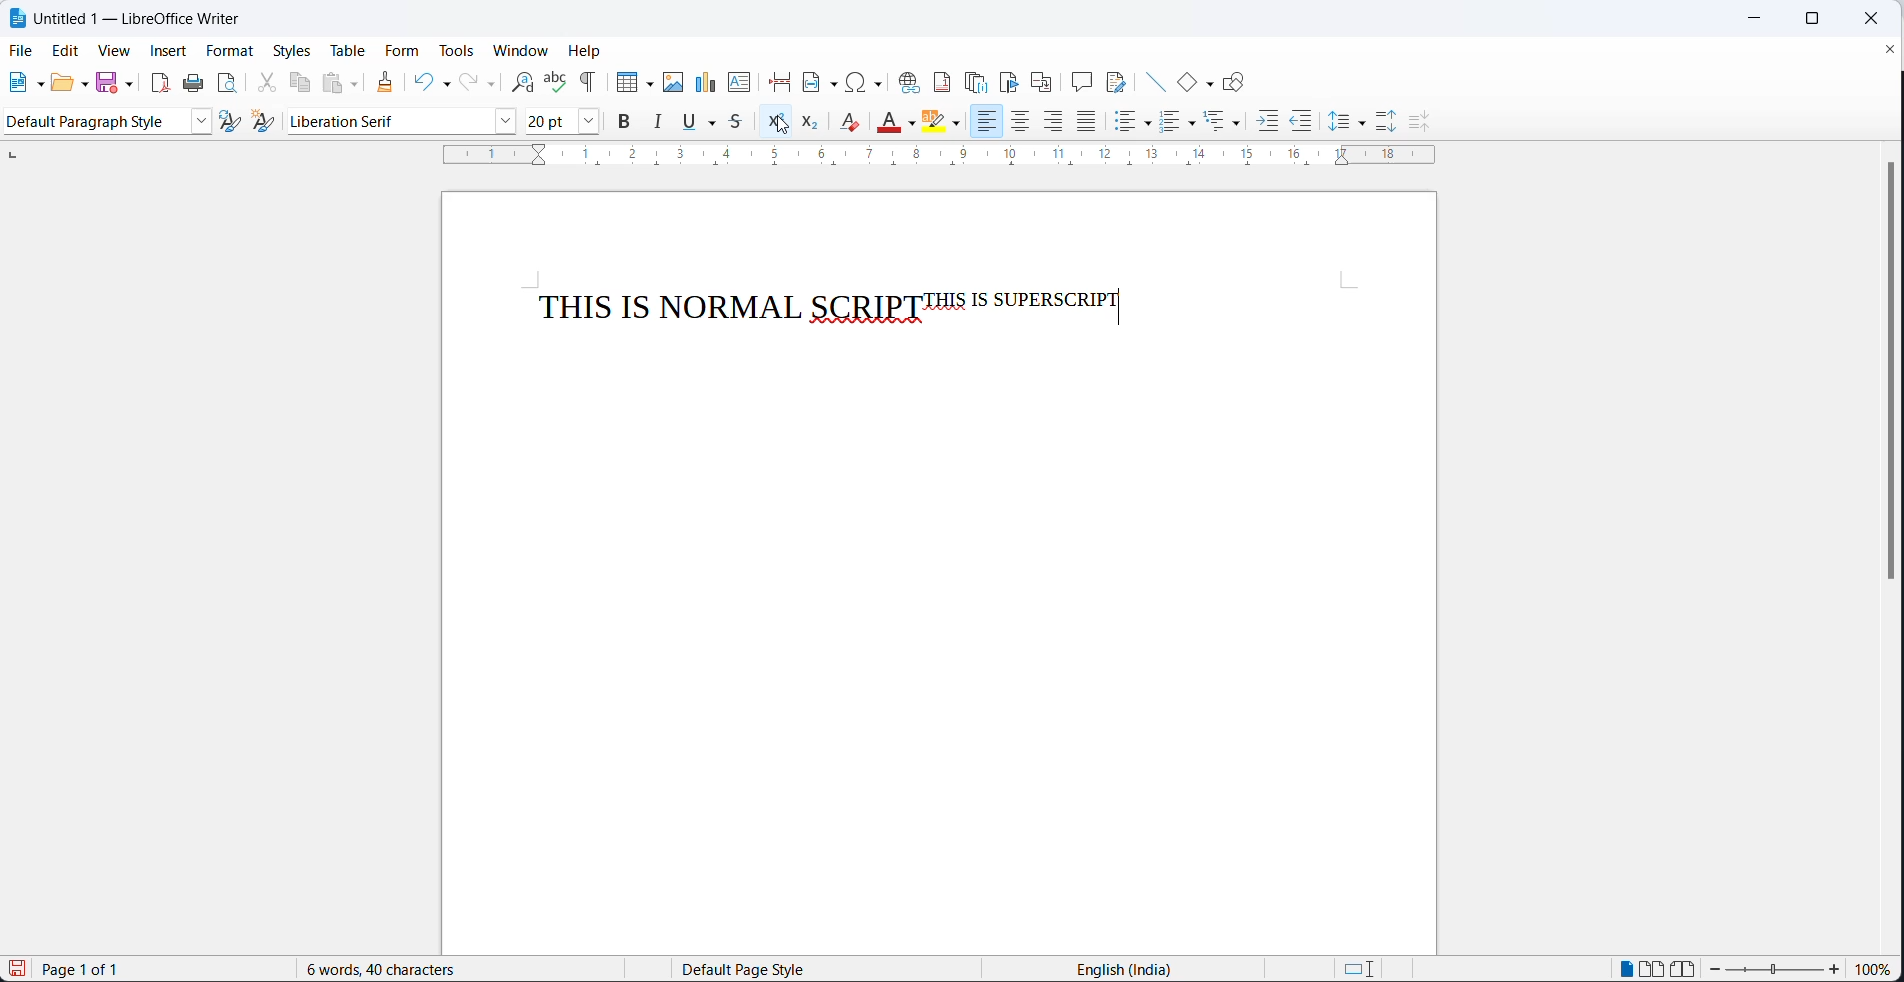  Describe the element at coordinates (1081, 79) in the screenshot. I see `insert comments` at that location.